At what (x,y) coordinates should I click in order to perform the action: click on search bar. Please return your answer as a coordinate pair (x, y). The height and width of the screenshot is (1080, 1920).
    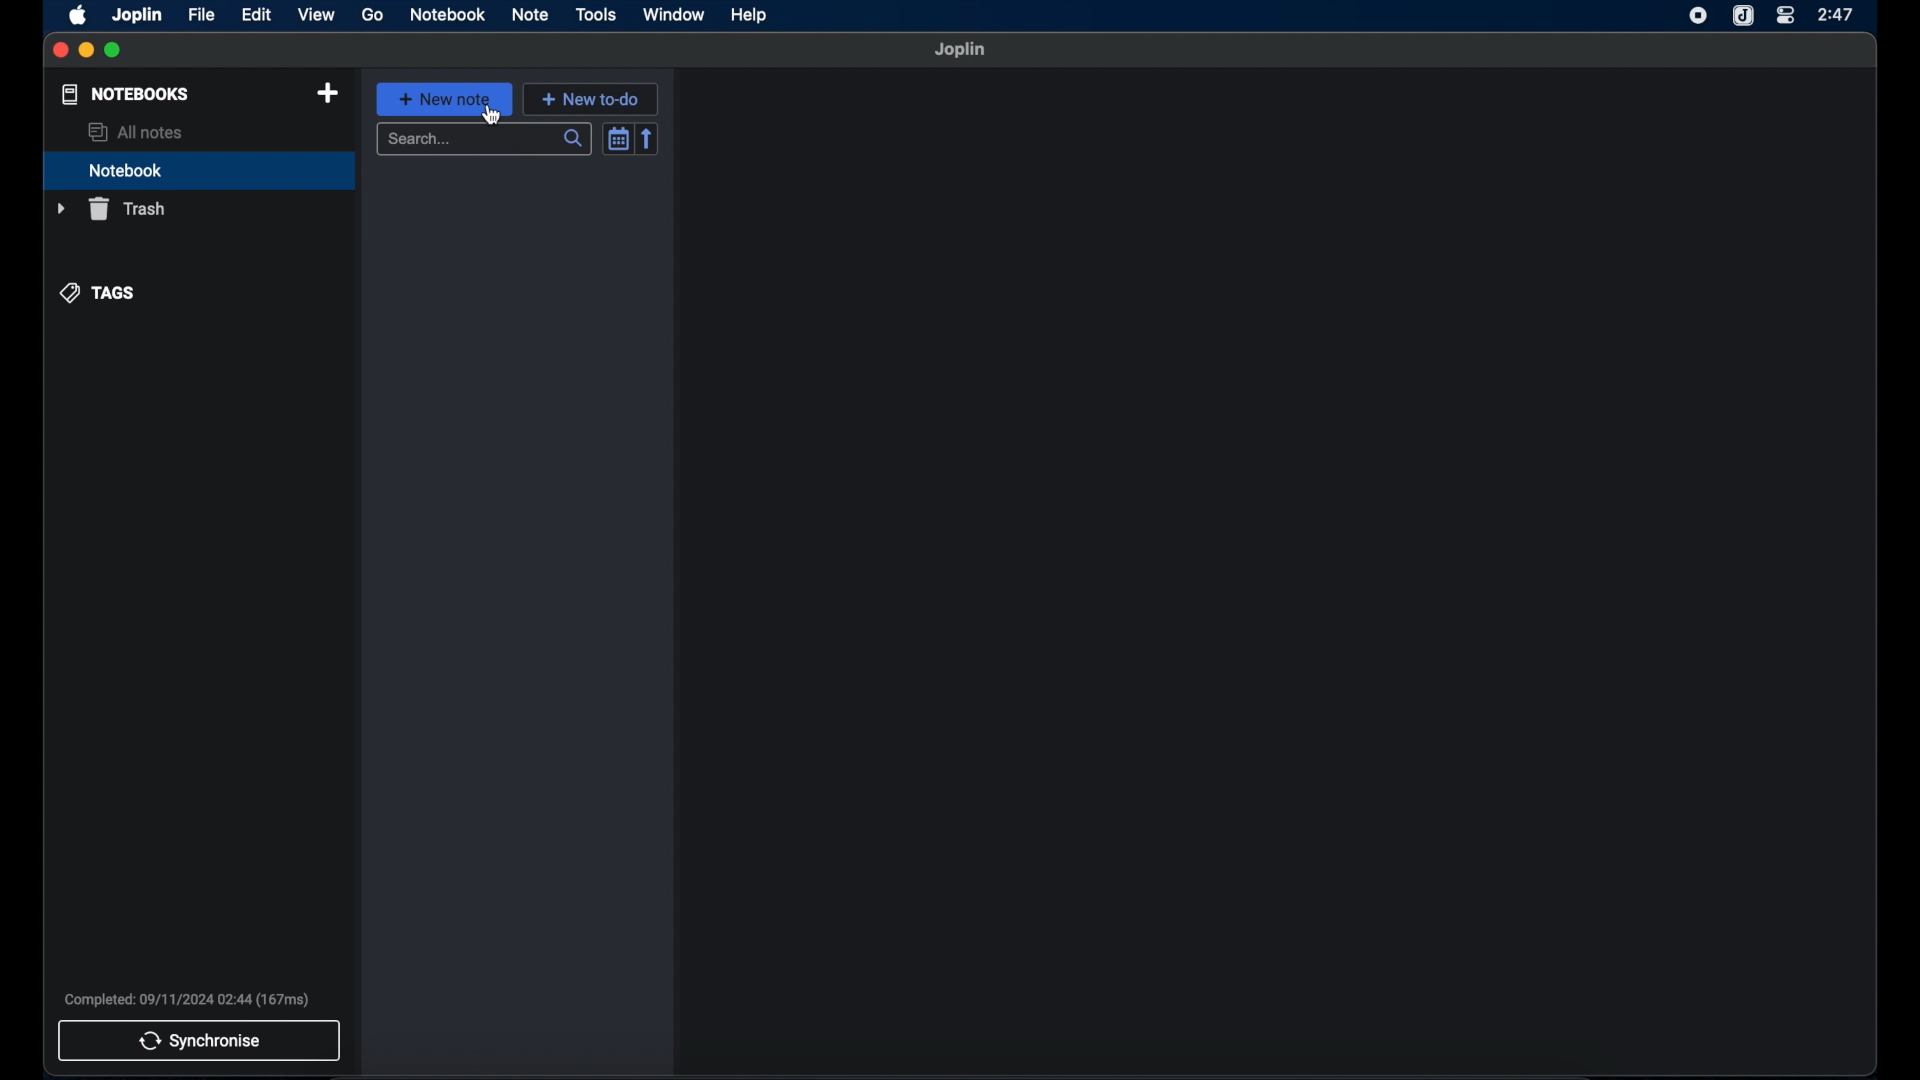
    Looking at the image, I should click on (485, 141).